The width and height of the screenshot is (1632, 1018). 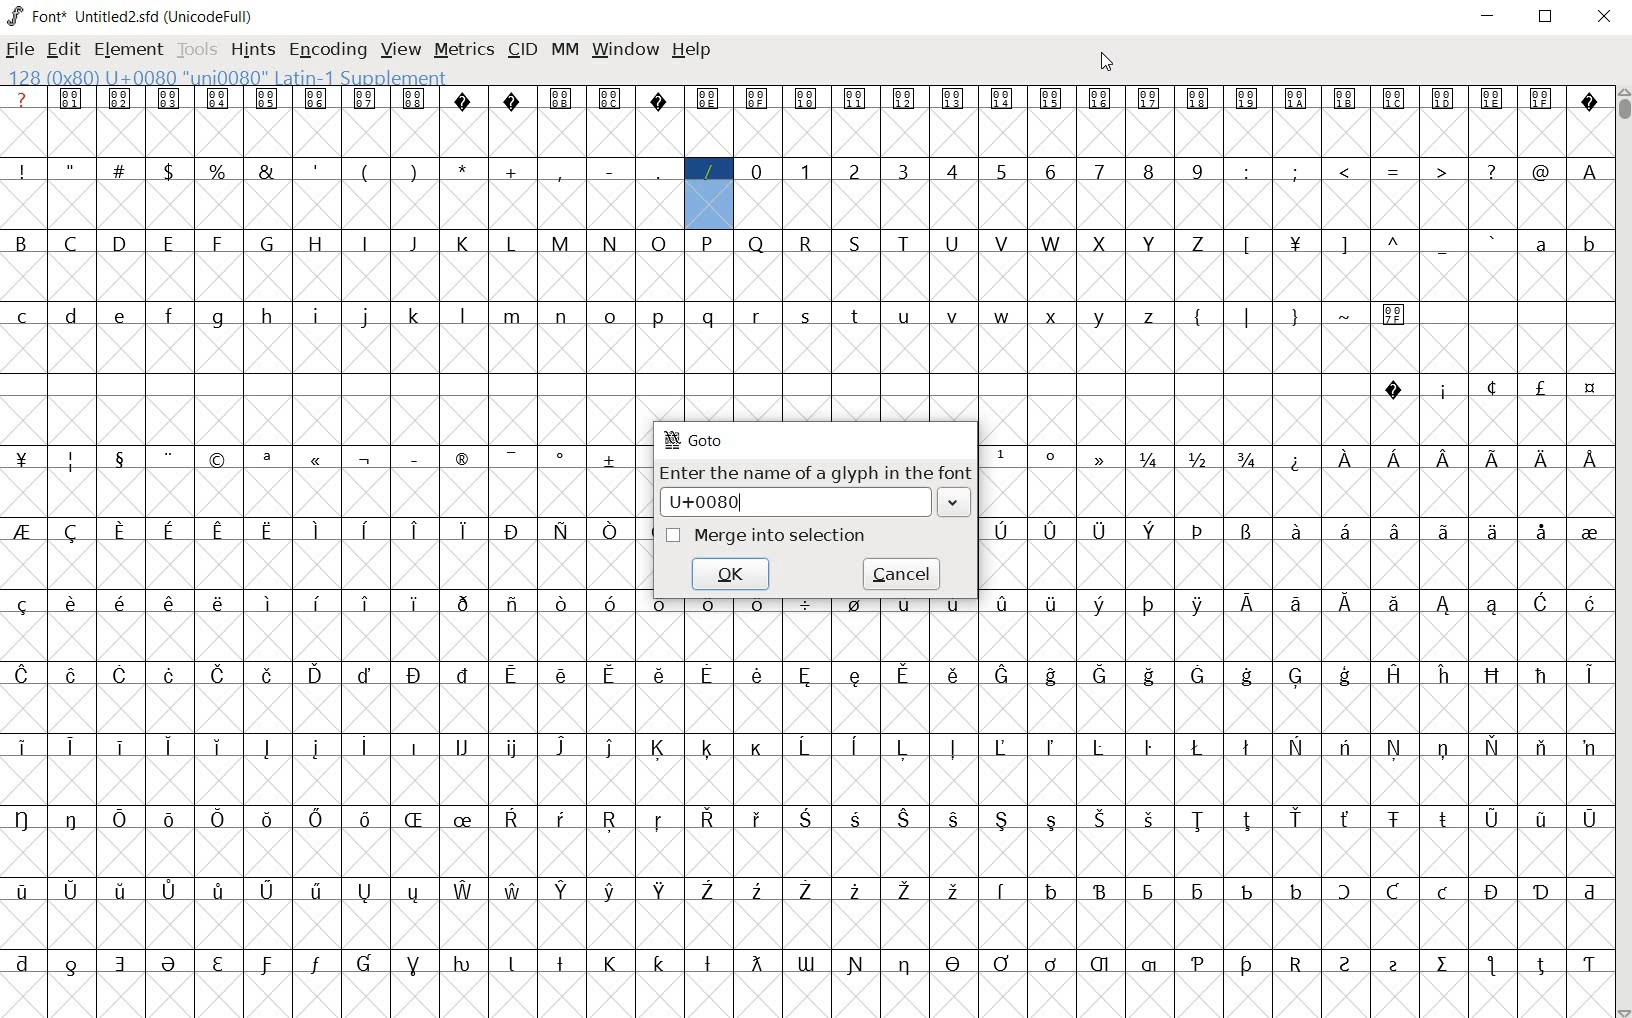 What do you see at coordinates (218, 964) in the screenshot?
I see `glyph` at bounding box center [218, 964].